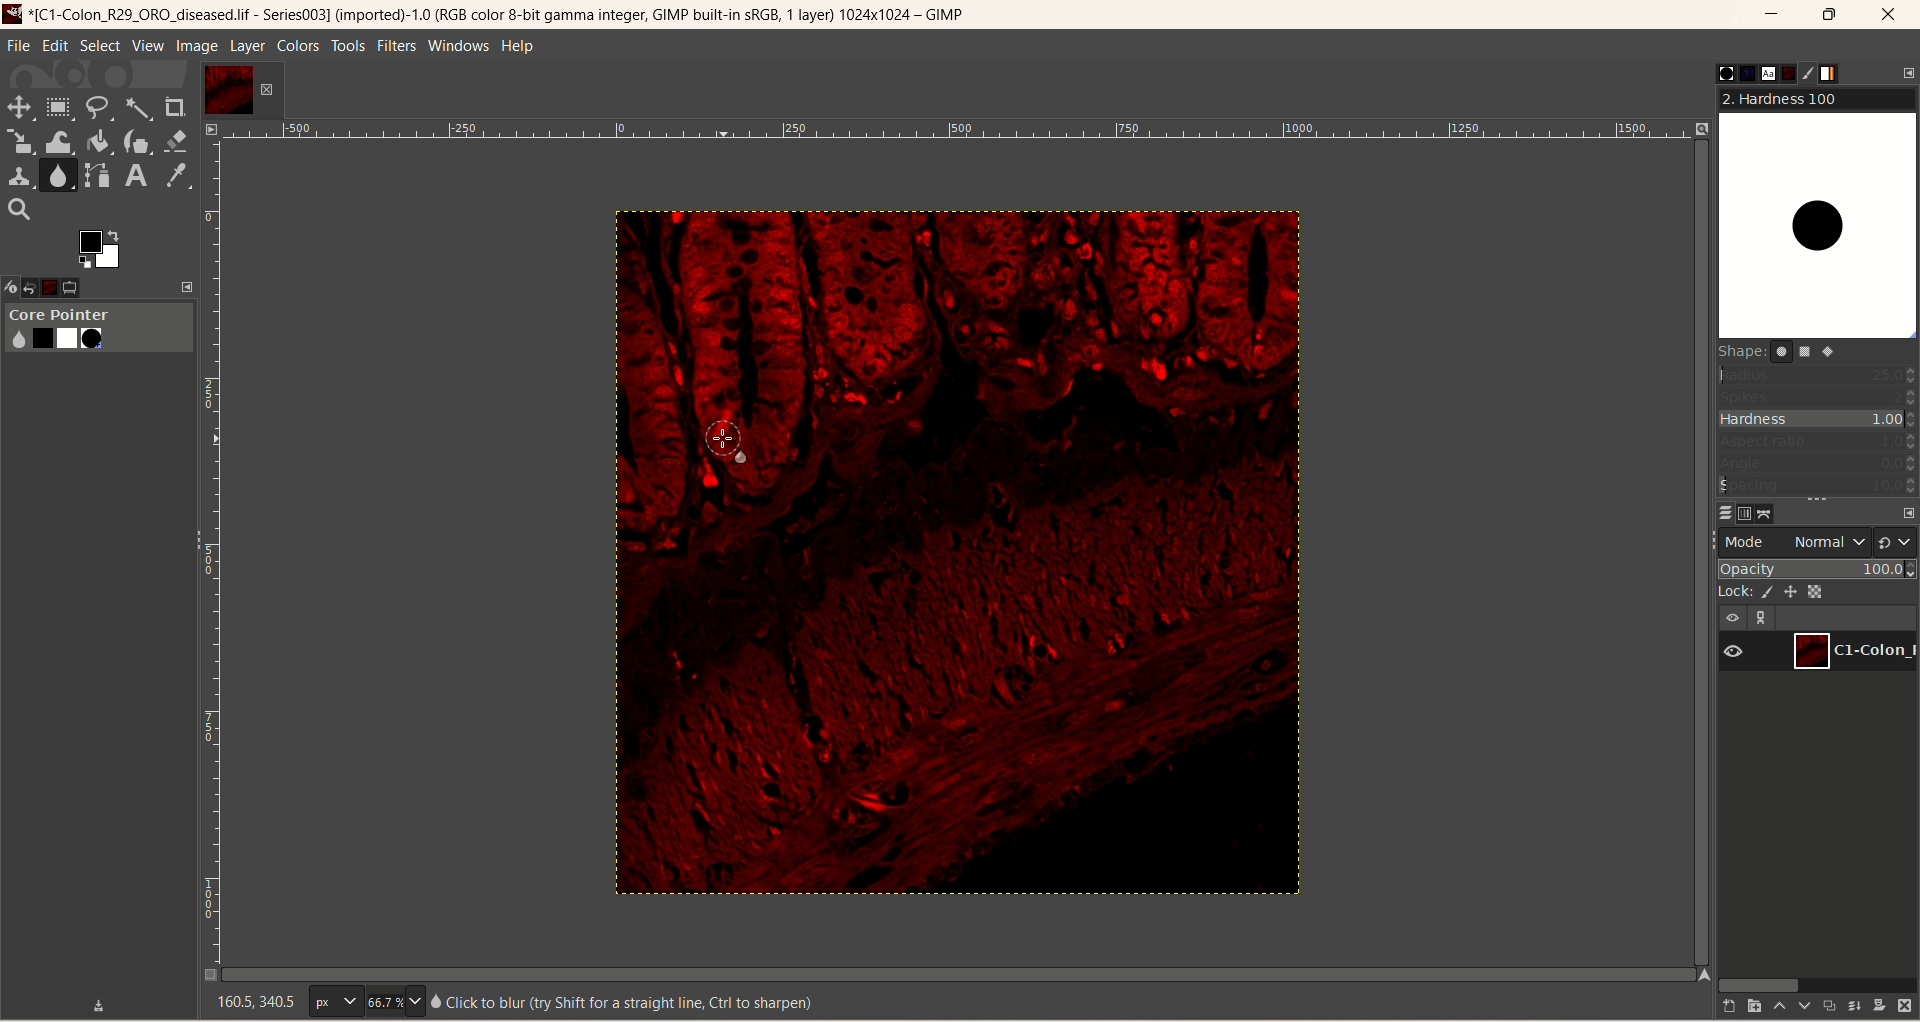  I want to click on edit, so click(55, 45).